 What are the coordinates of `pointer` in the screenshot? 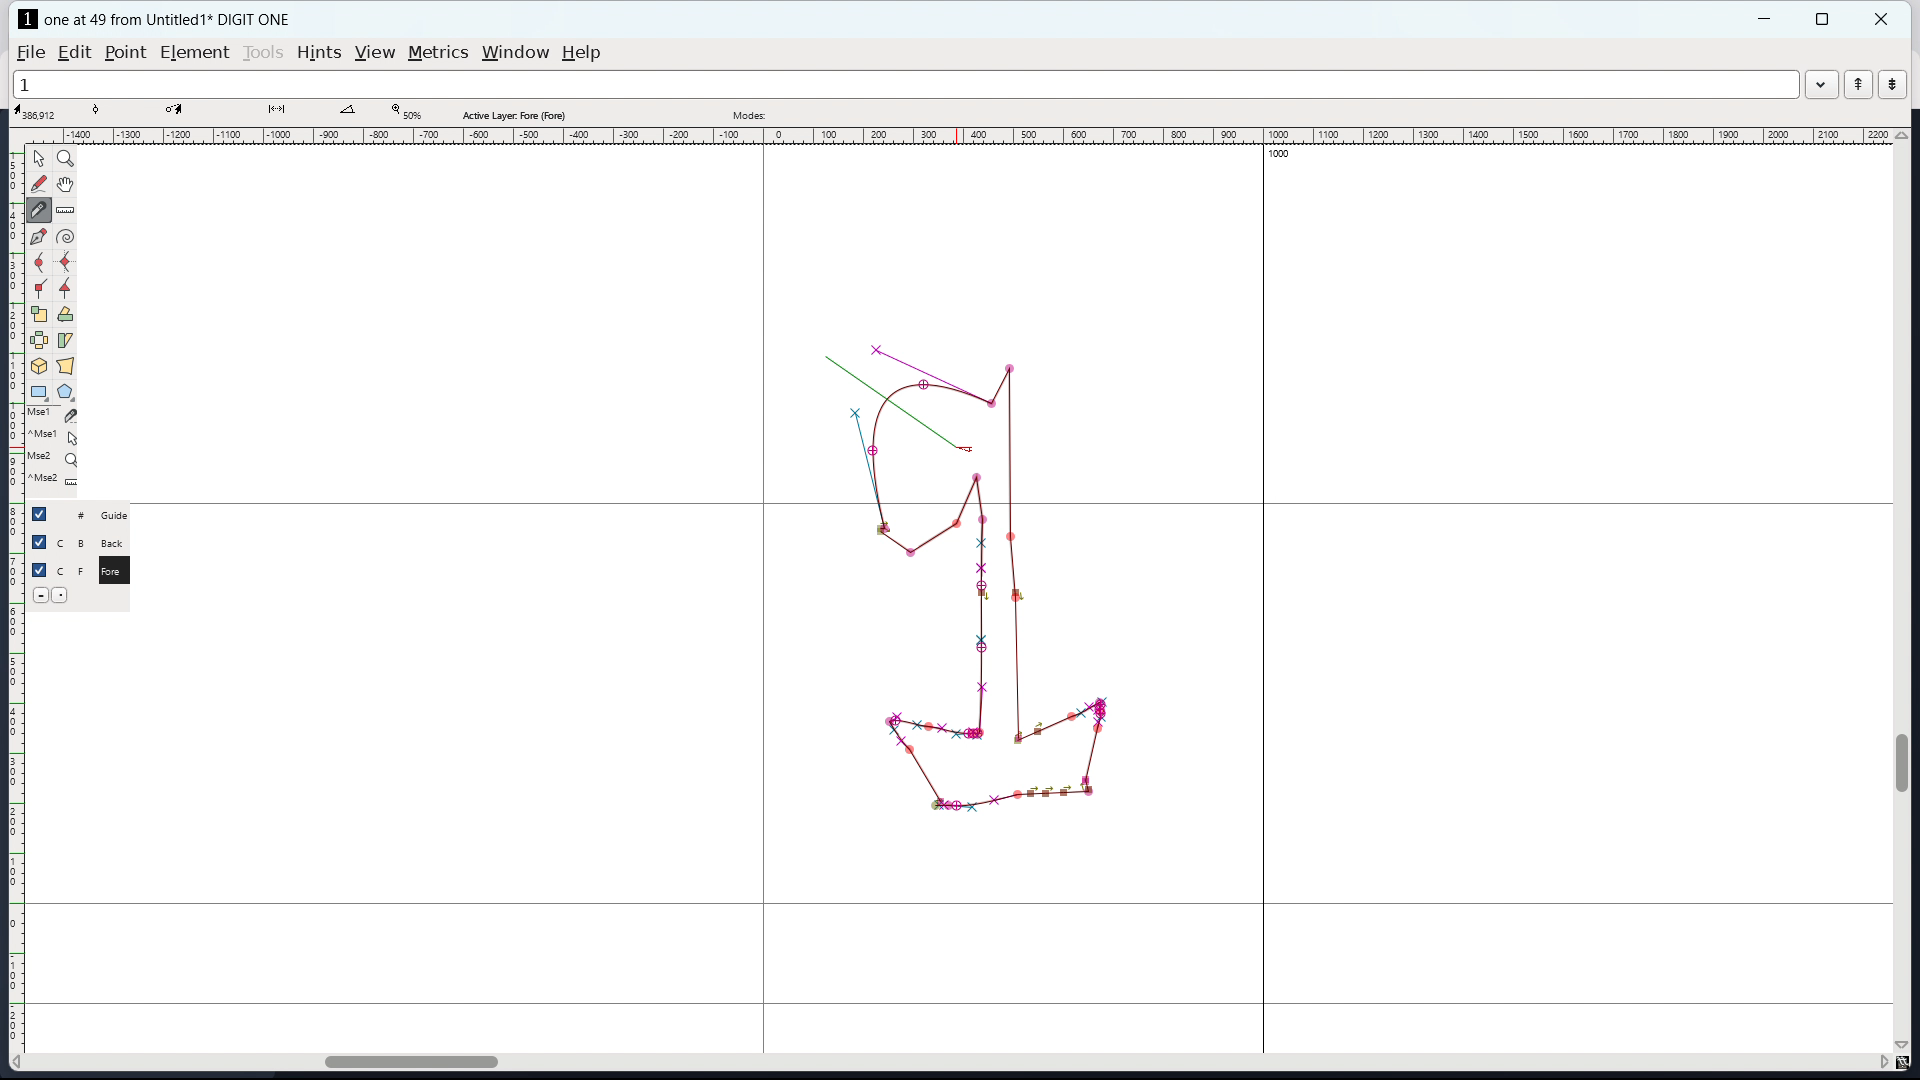 It's located at (39, 157).